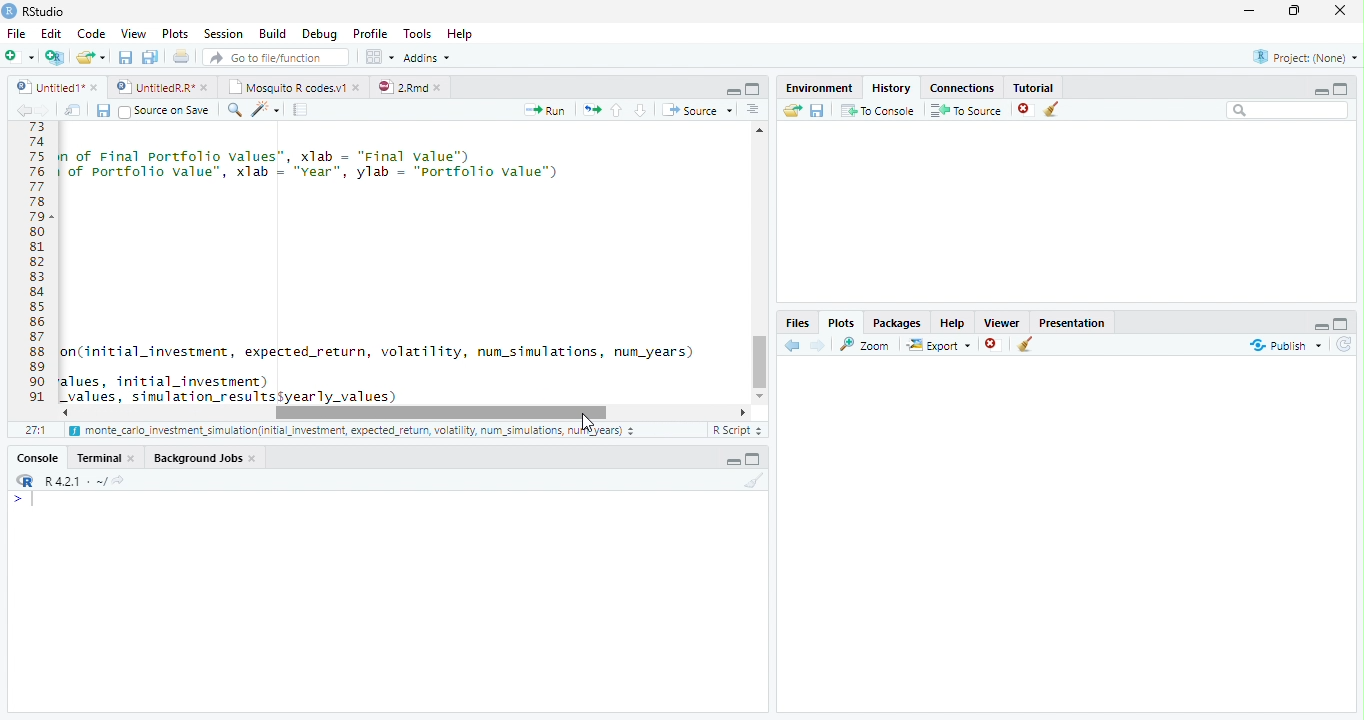 This screenshot has width=1364, height=720. Describe the element at coordinates (54, 57) in the screenshot. I see `Create project` at that location.